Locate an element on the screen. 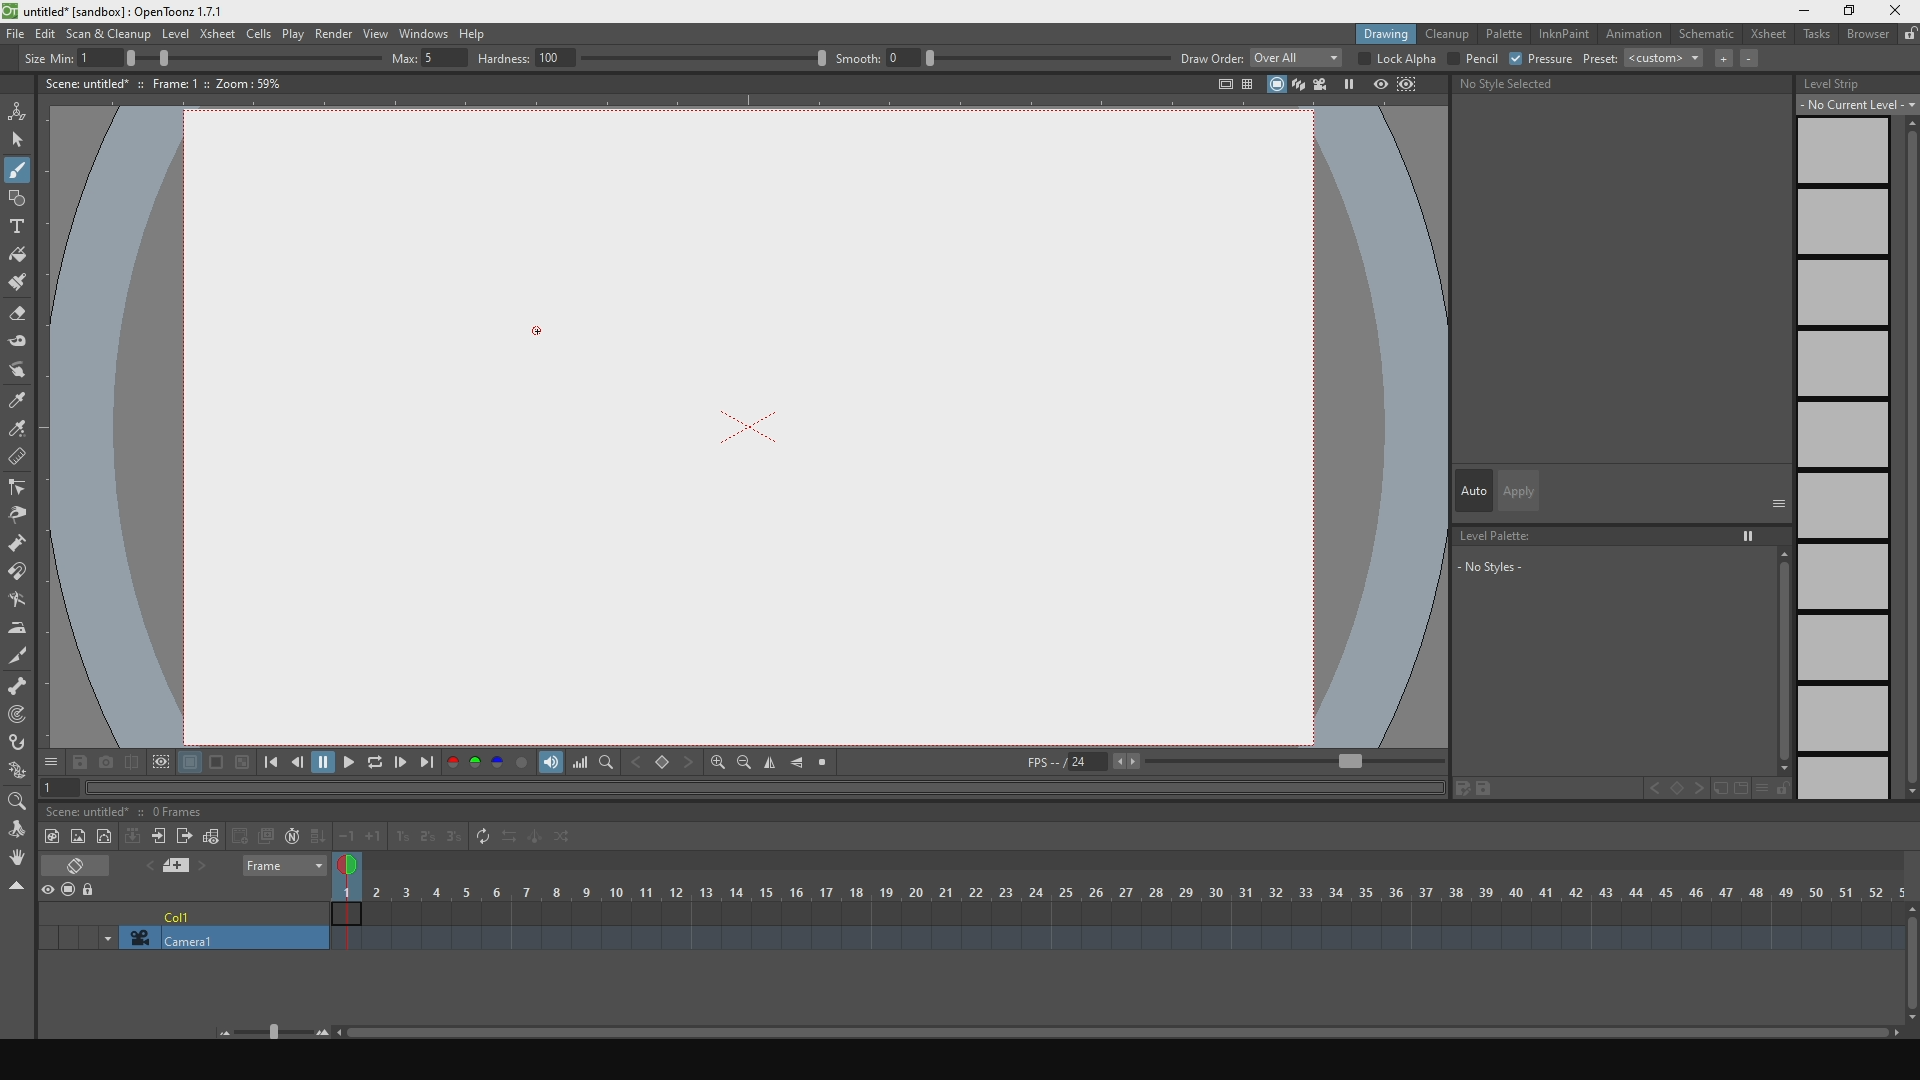 This screenshot has width=1920, height=1080. max is located at coordinates (426, 57).